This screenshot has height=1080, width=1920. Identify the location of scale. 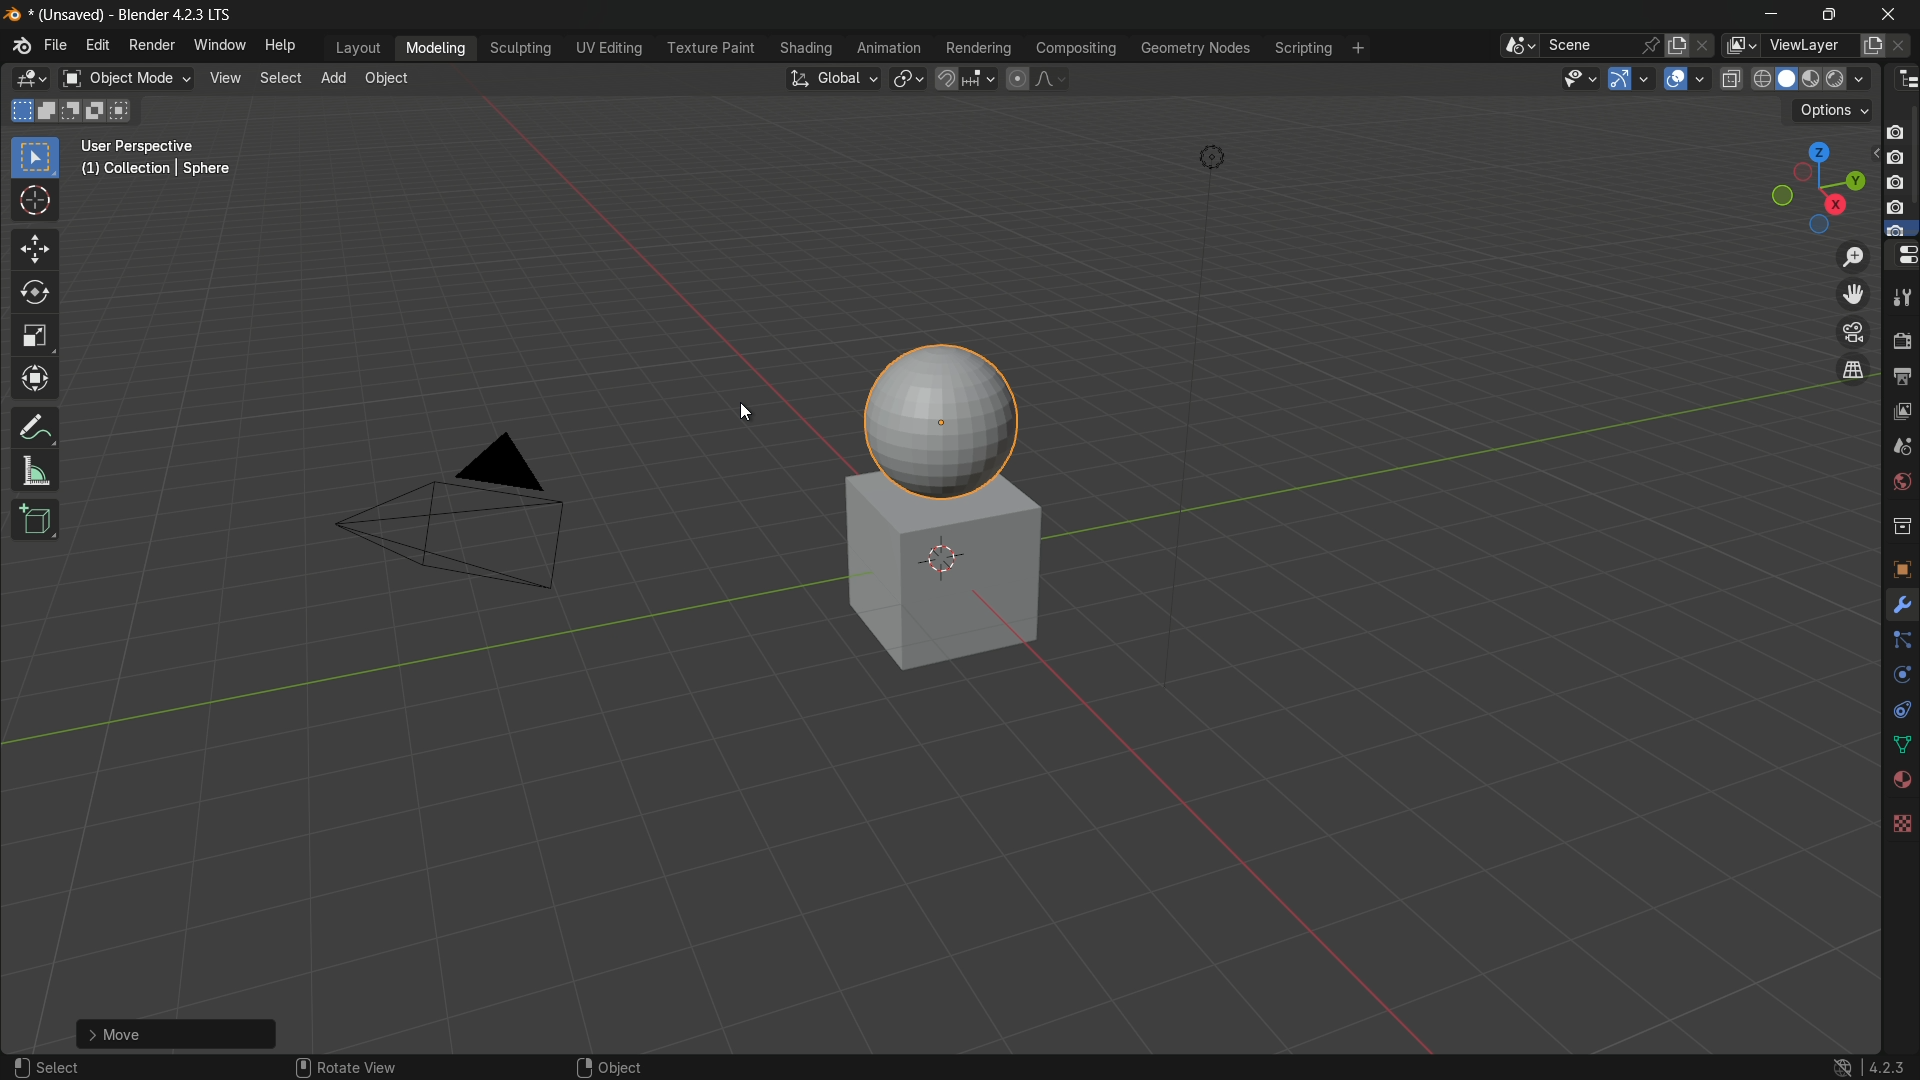
(37, 338).